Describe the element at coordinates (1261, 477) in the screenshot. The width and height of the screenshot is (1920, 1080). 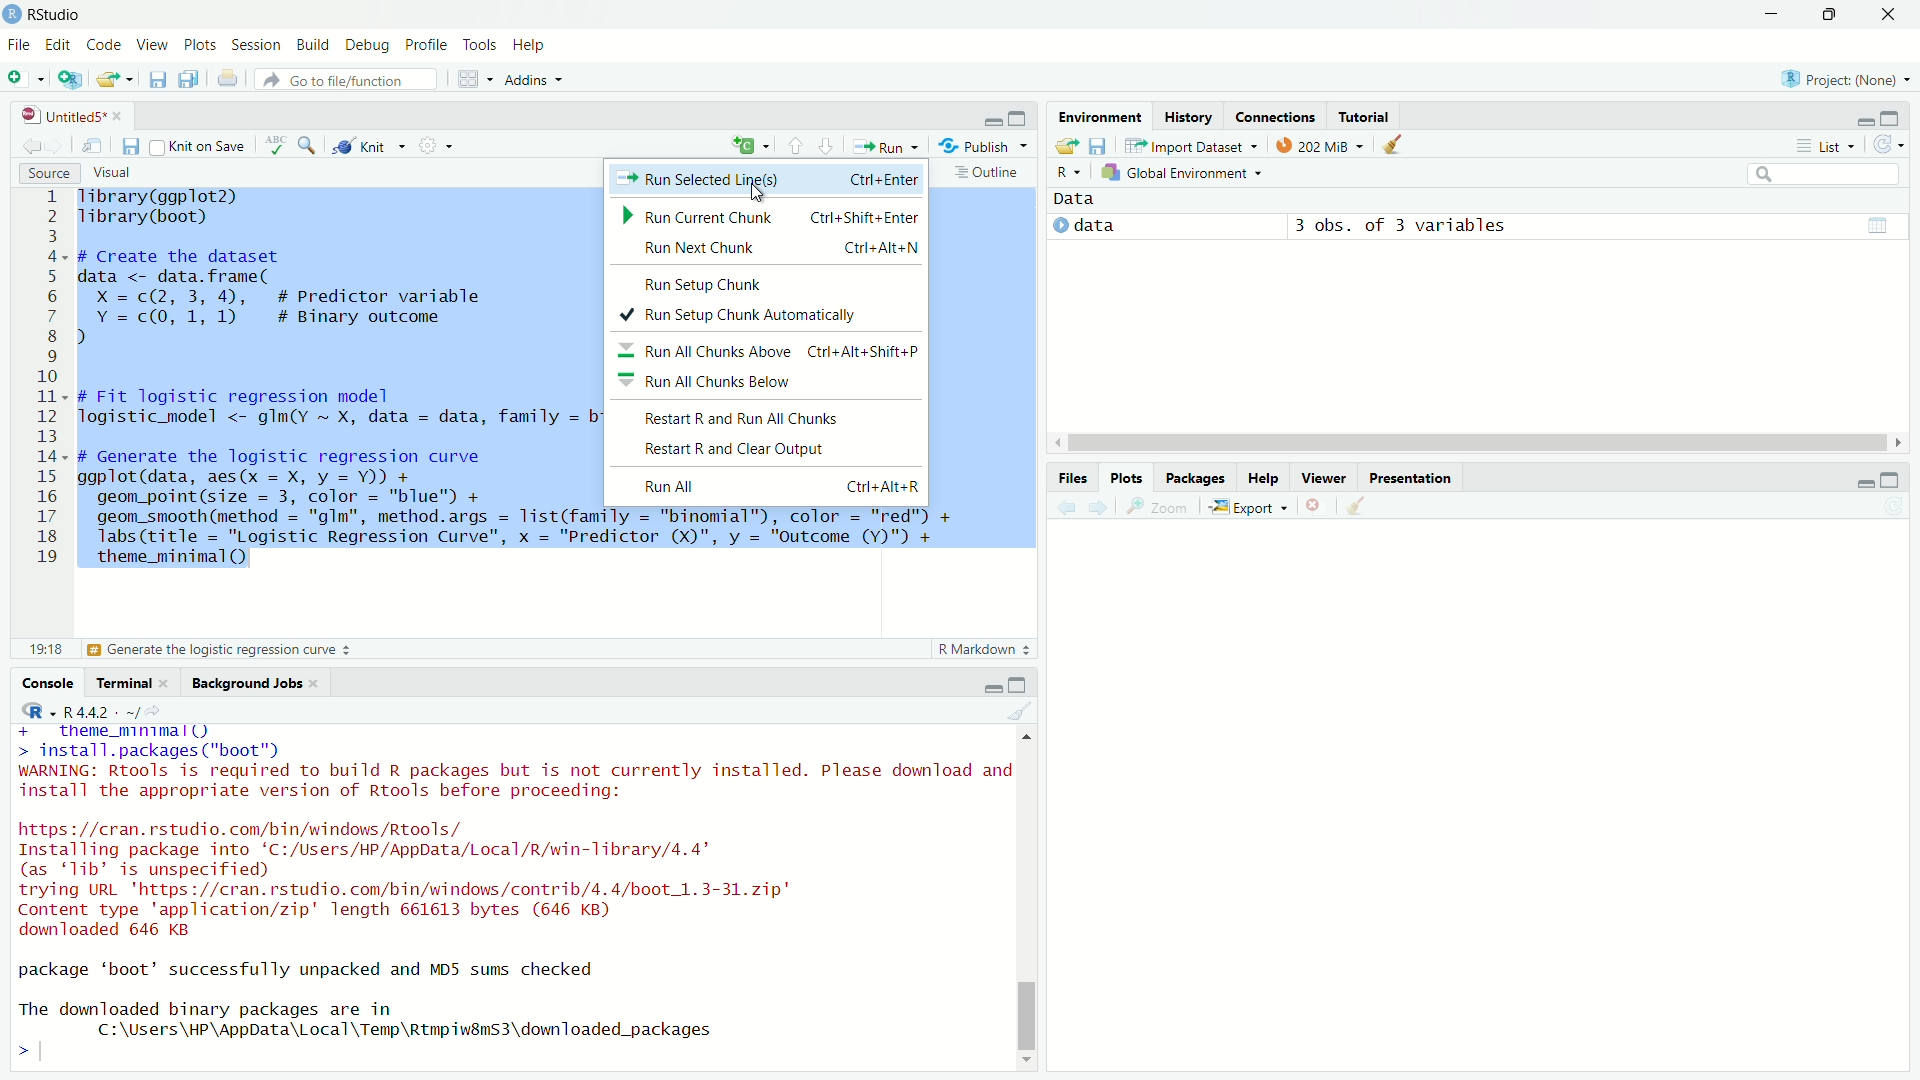
I see `Help` at that location.